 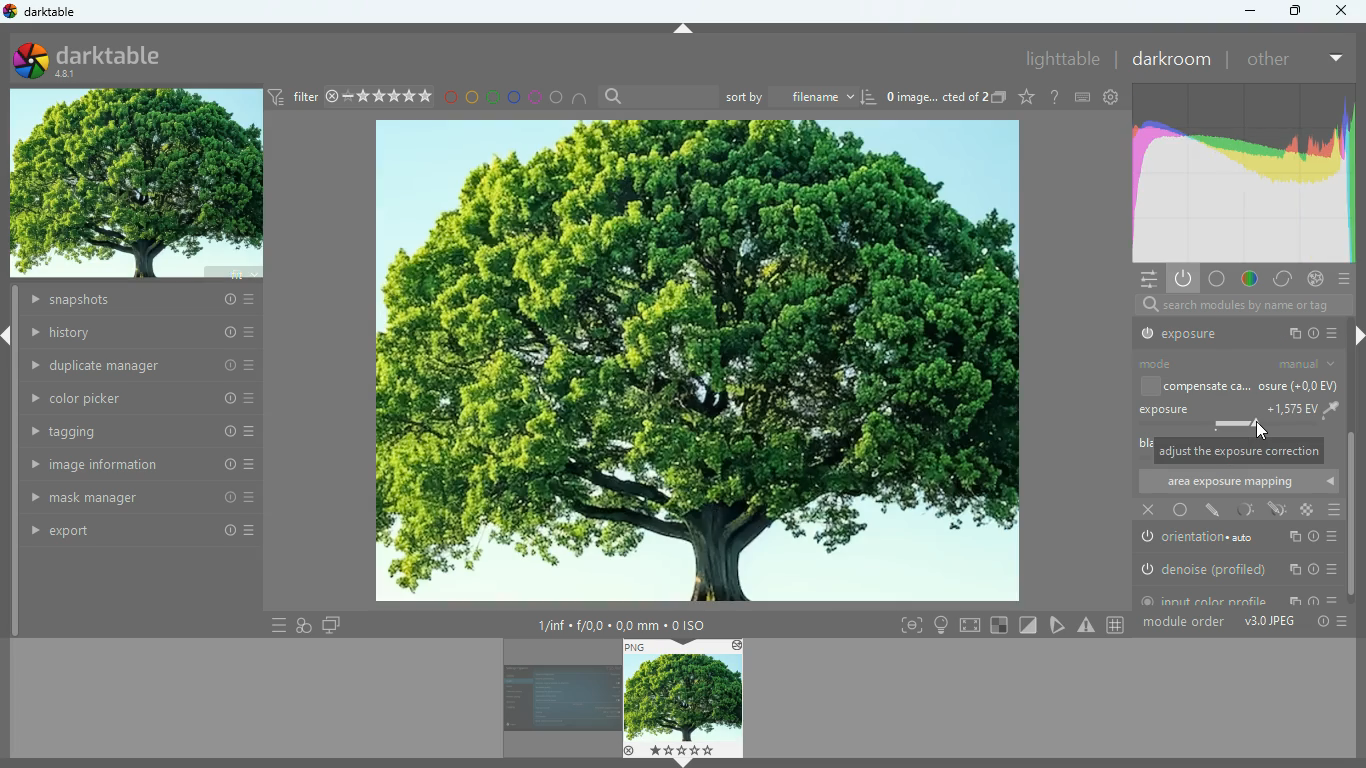 What do you see at coordinates (99, 60) in the screenshot?
I see `darktable` at bounding box center [99, 60].